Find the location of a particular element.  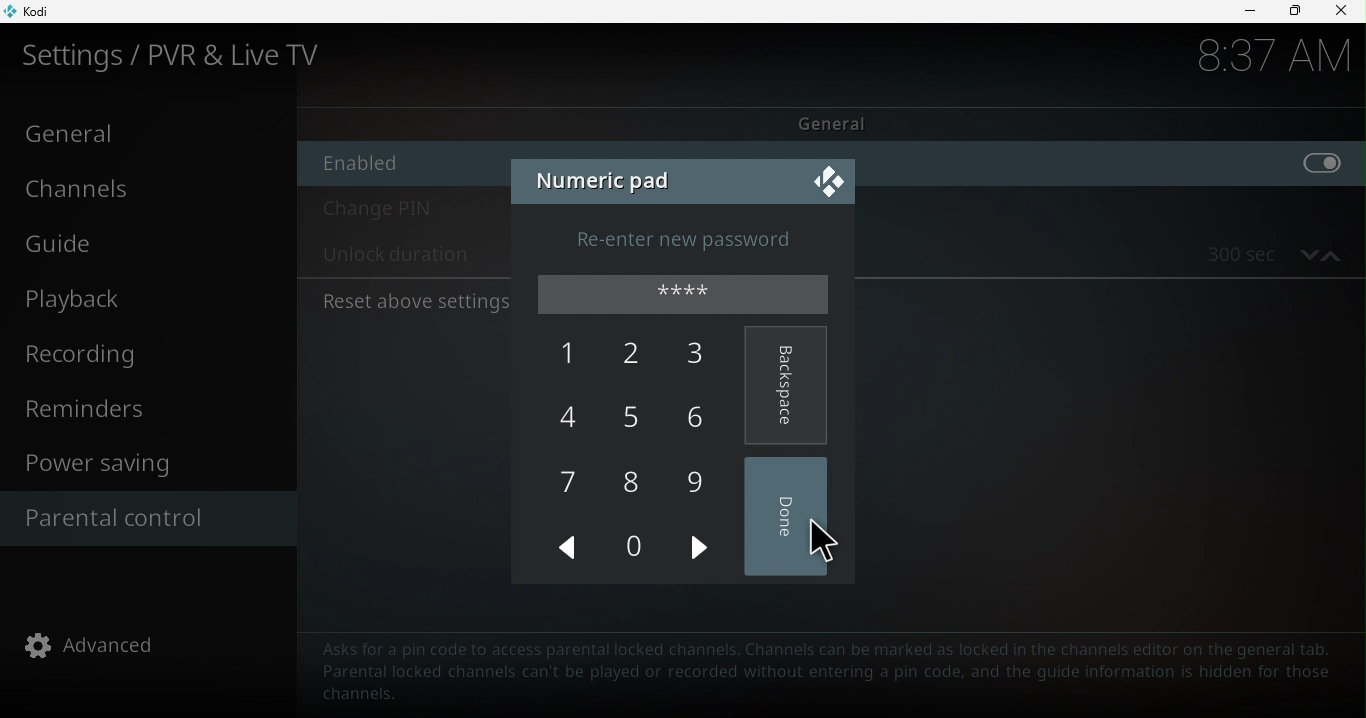

Previous is located at coordinates (565, 548).